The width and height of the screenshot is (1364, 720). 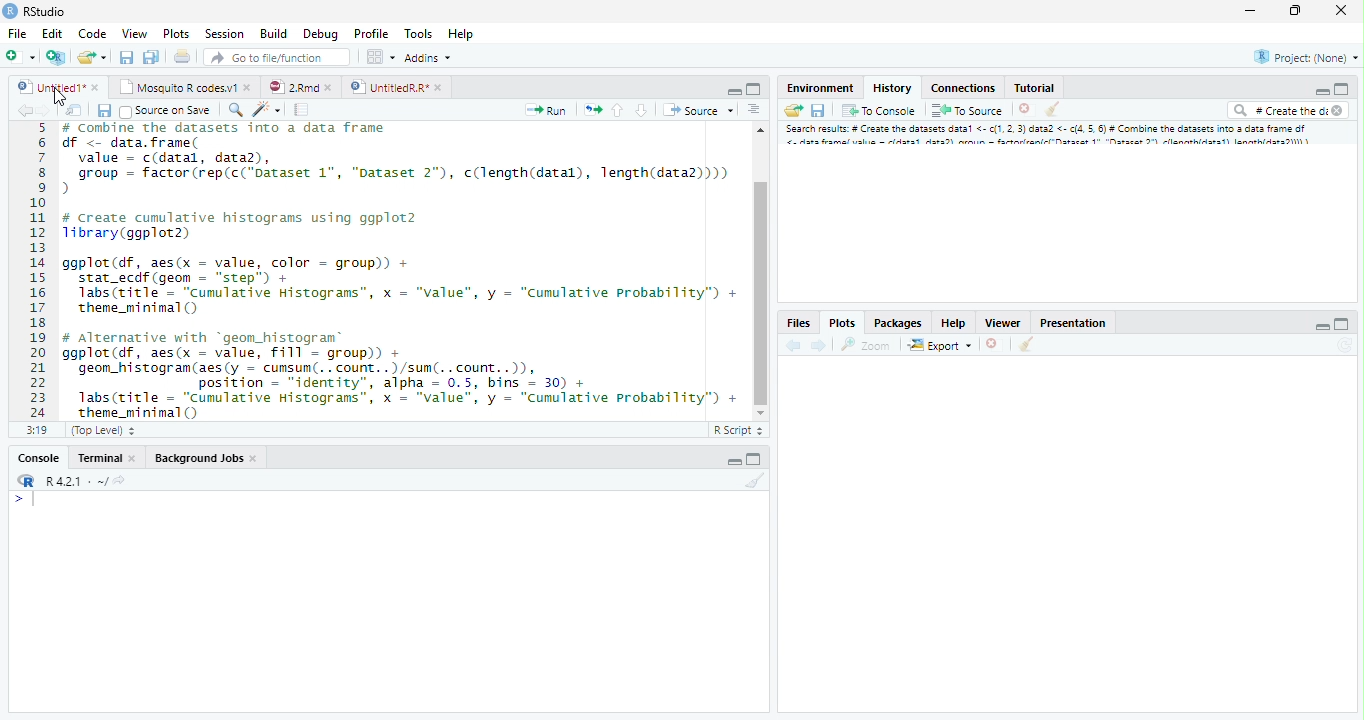 I want to click on Pages, so click(x=300, y=111).